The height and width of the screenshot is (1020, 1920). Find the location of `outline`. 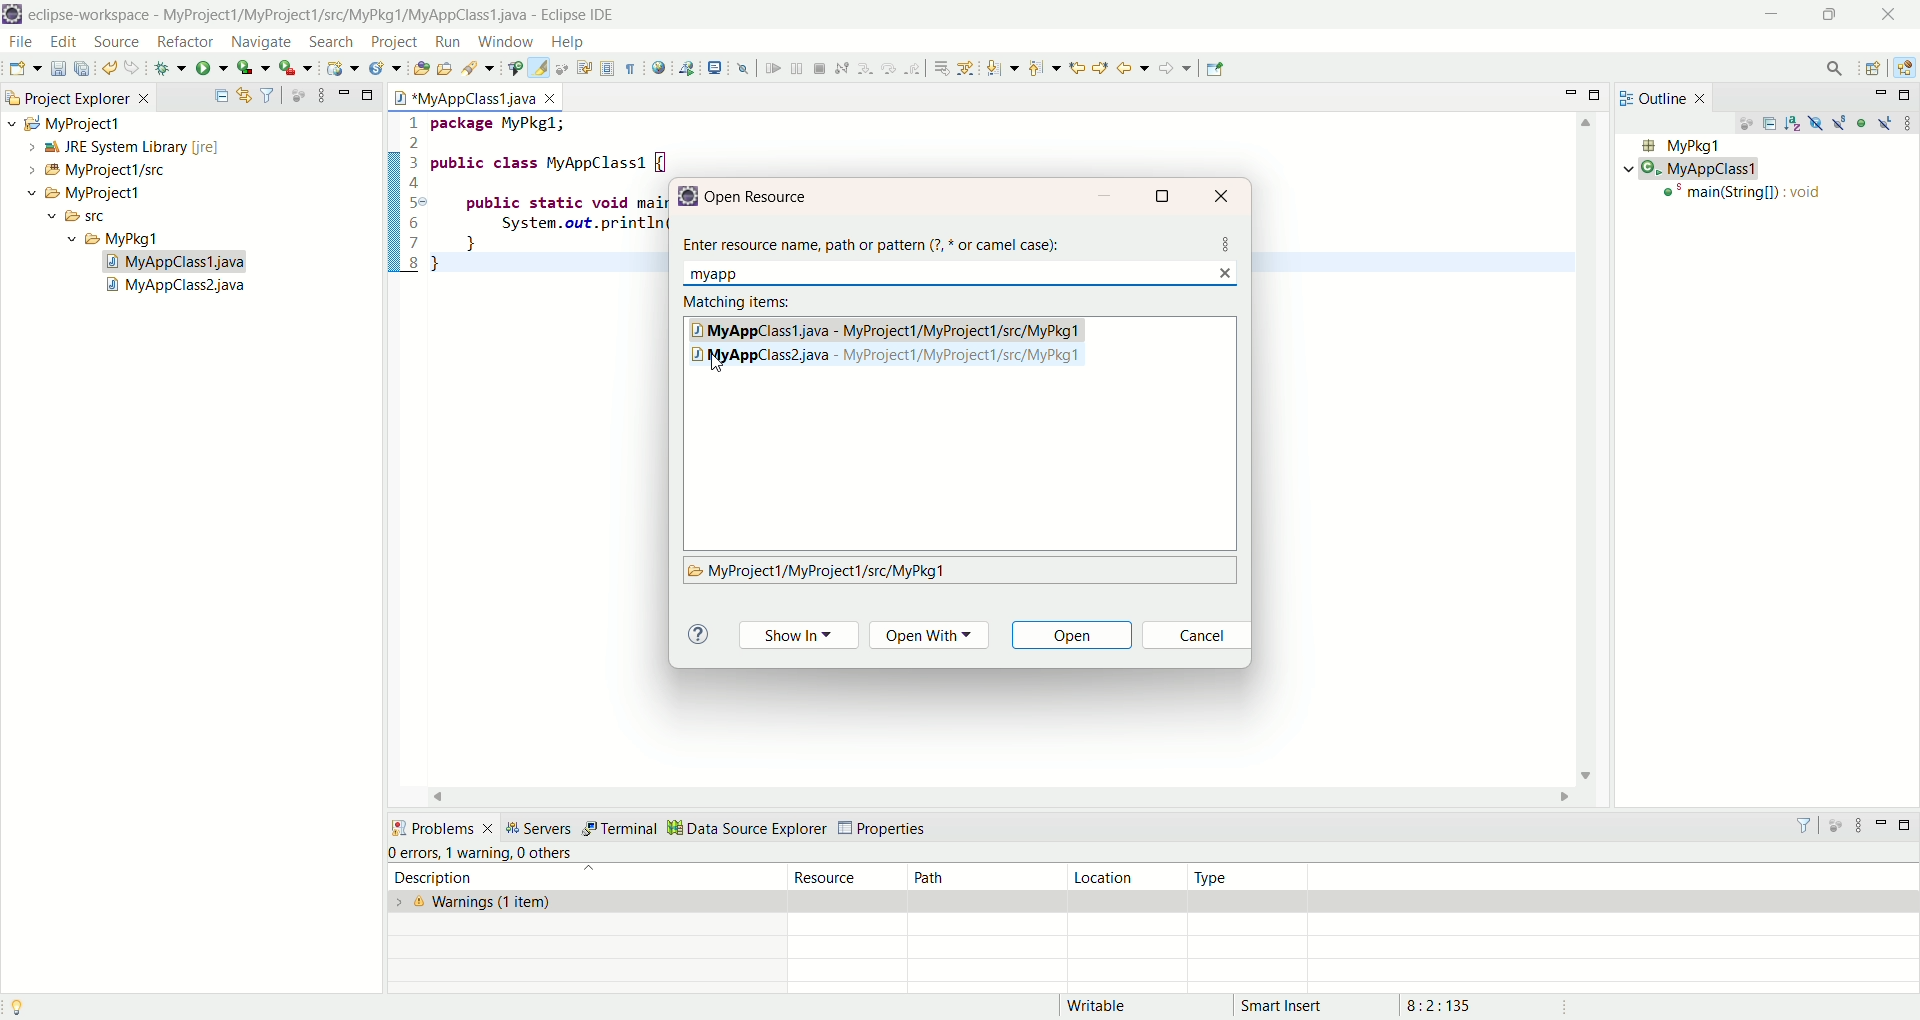

outline is located at coordinates (1667, 97).